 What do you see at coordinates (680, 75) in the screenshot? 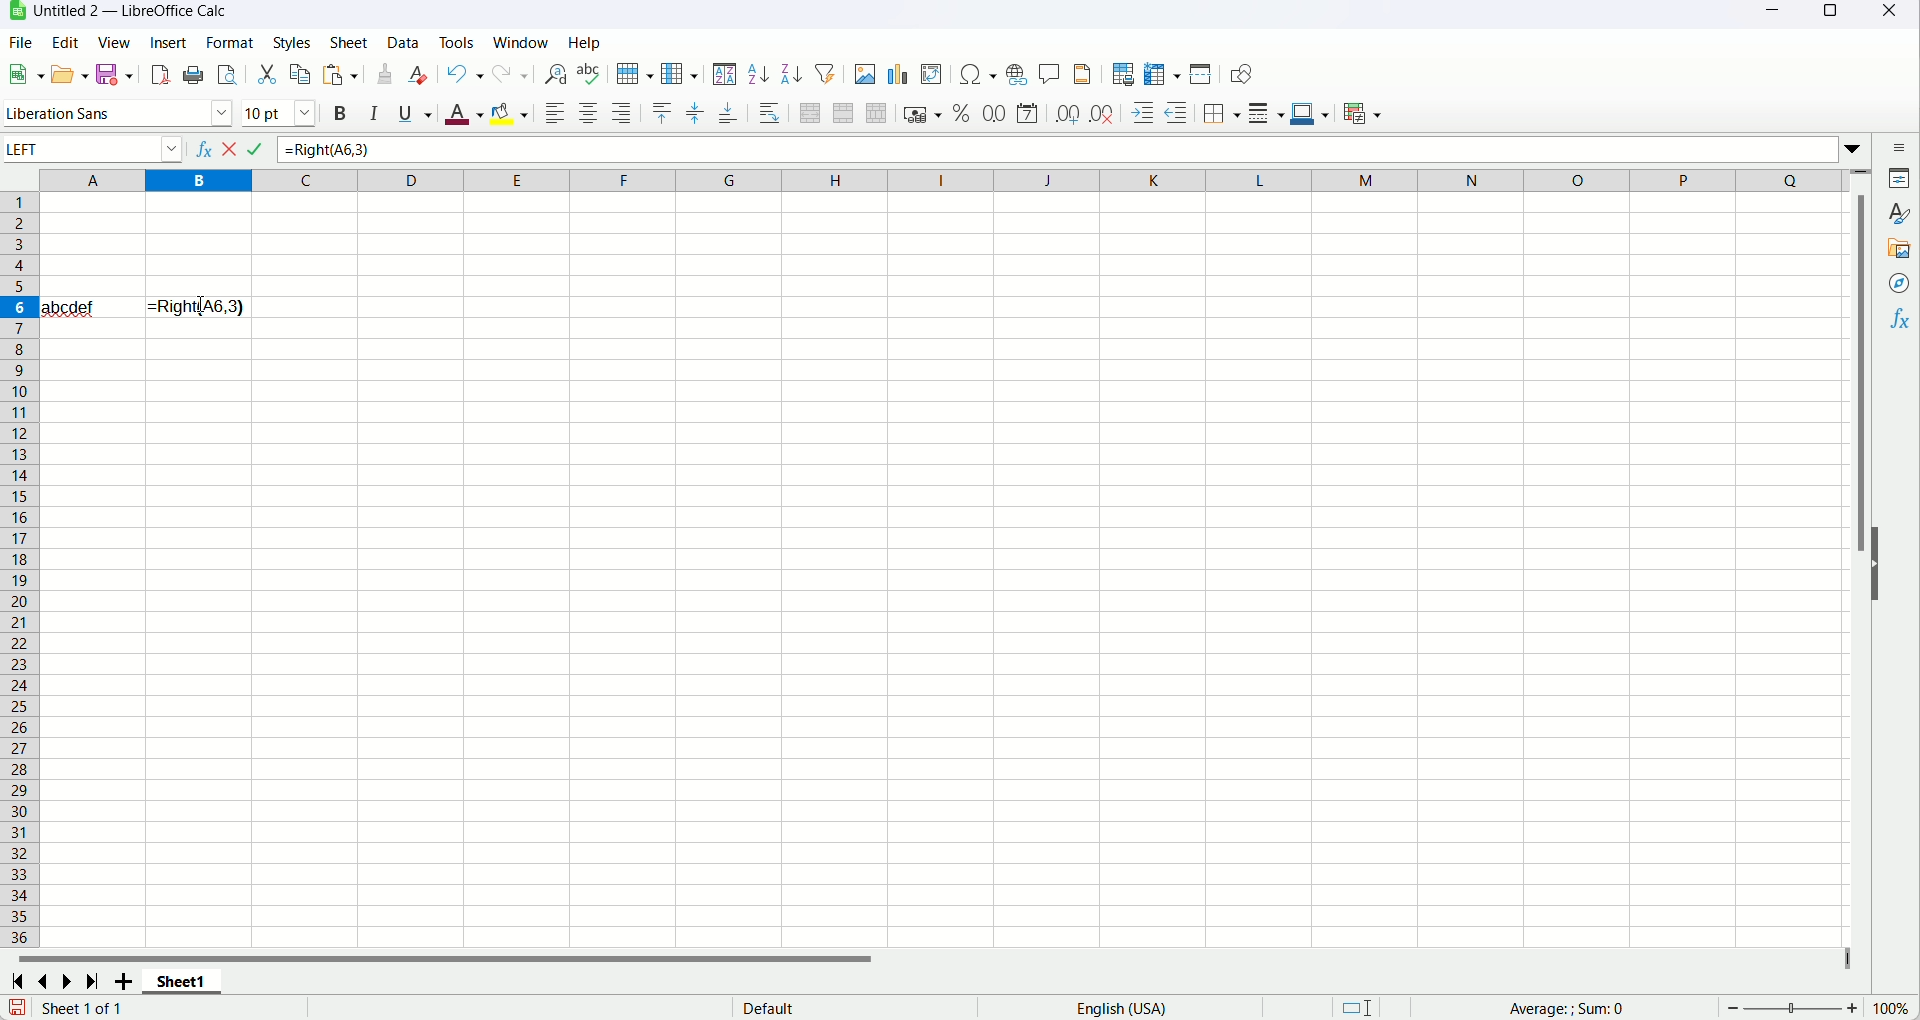
I see `column` at bounding box center [680, 75].